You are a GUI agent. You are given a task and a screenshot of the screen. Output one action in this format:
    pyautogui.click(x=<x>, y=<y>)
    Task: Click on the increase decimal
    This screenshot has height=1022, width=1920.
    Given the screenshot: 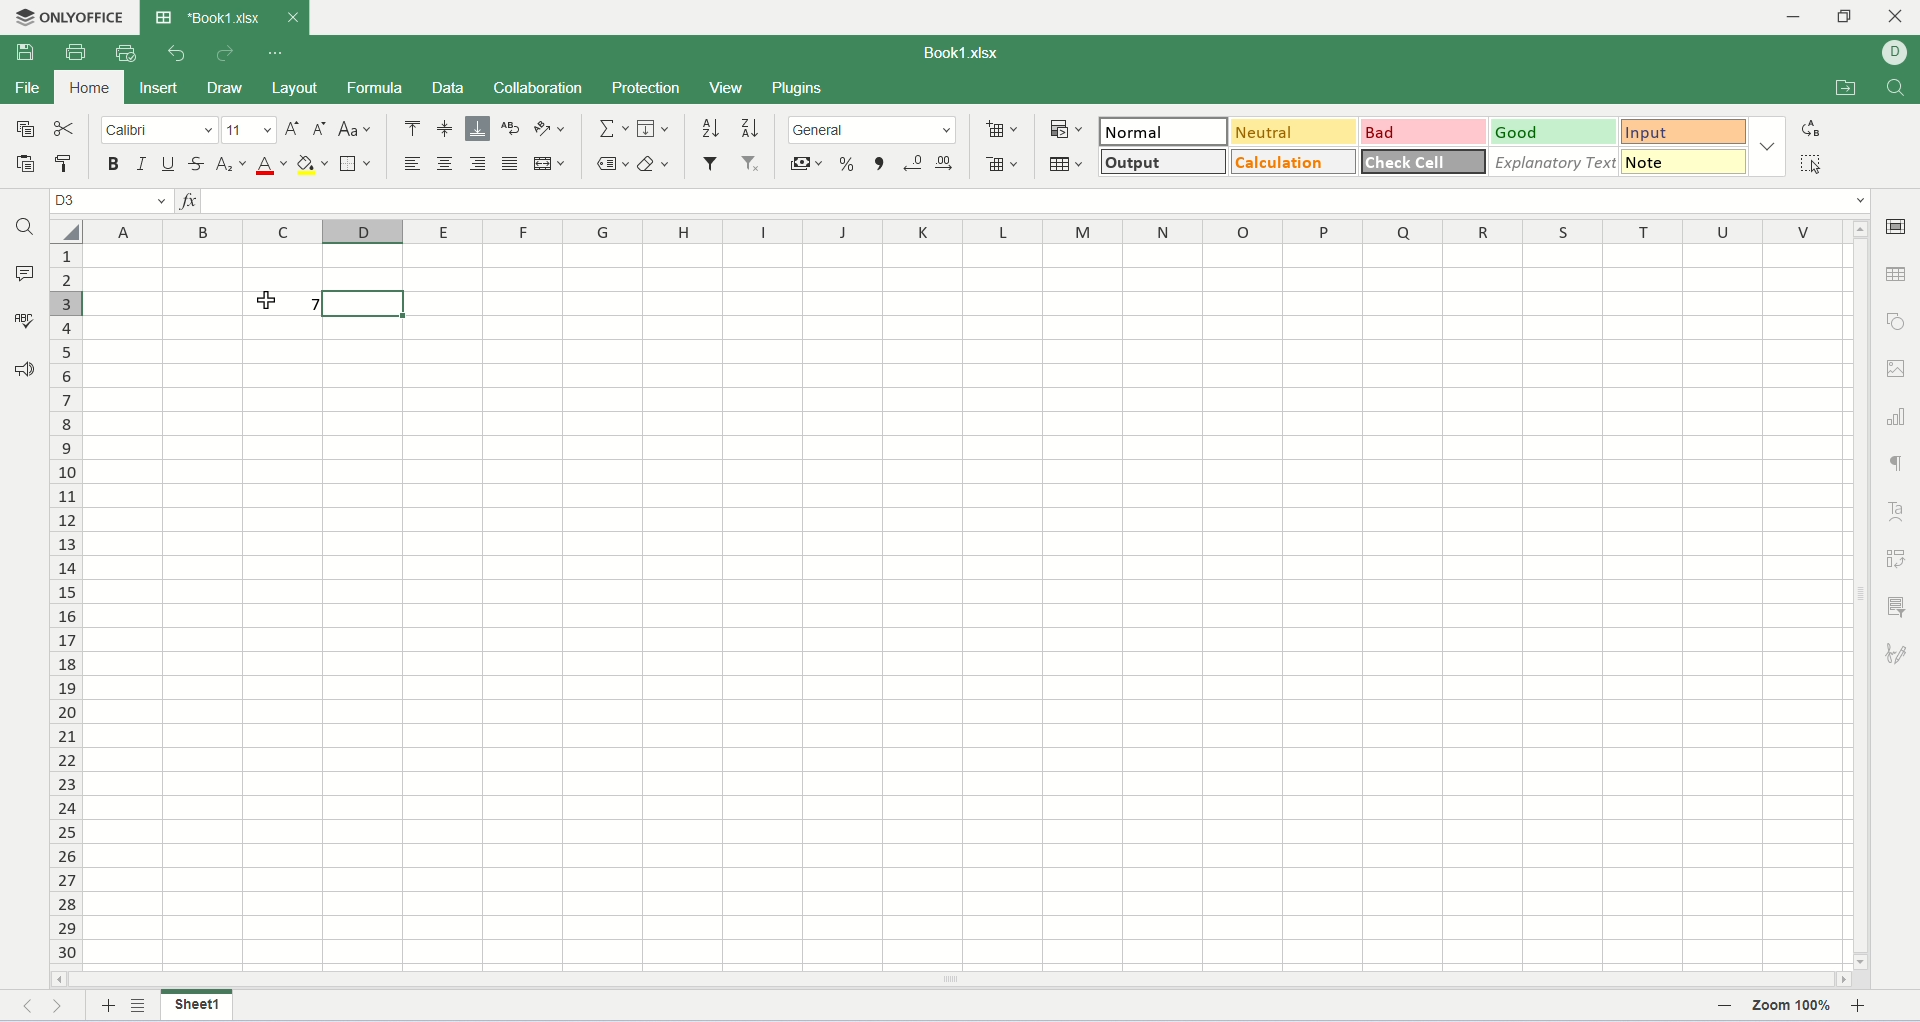 What is the action you would take?
    pyautogui.click(x=942, y=161)
    